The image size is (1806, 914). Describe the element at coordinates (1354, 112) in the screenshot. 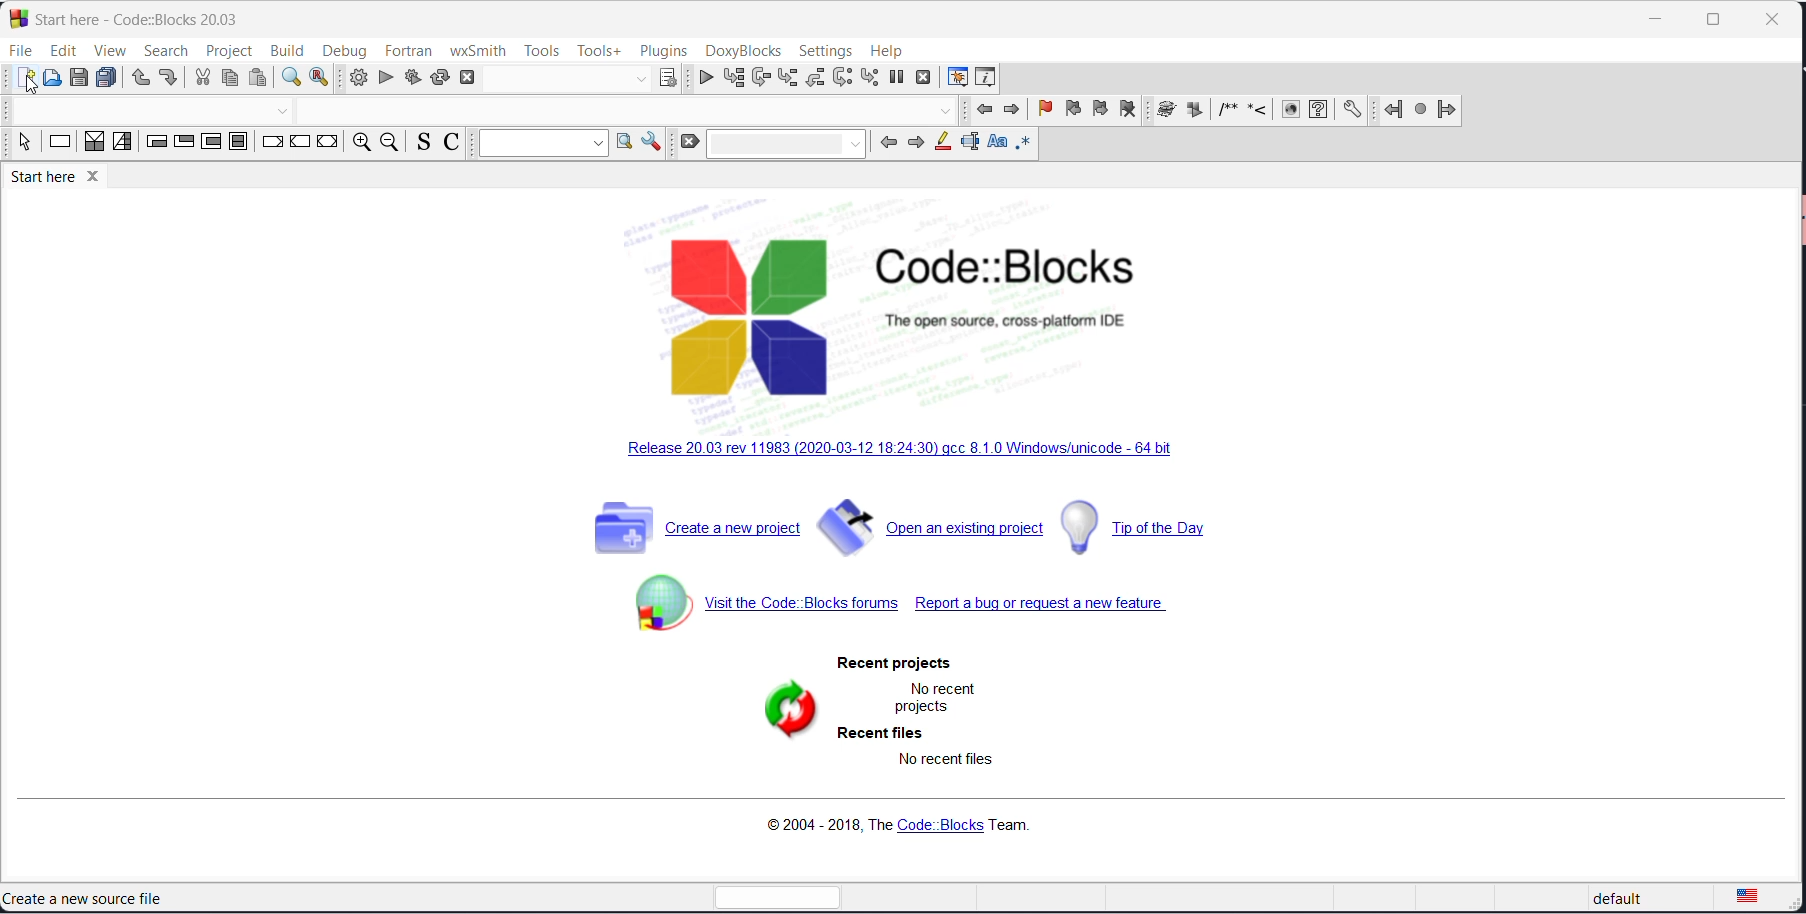

I see `Preference` at that location.